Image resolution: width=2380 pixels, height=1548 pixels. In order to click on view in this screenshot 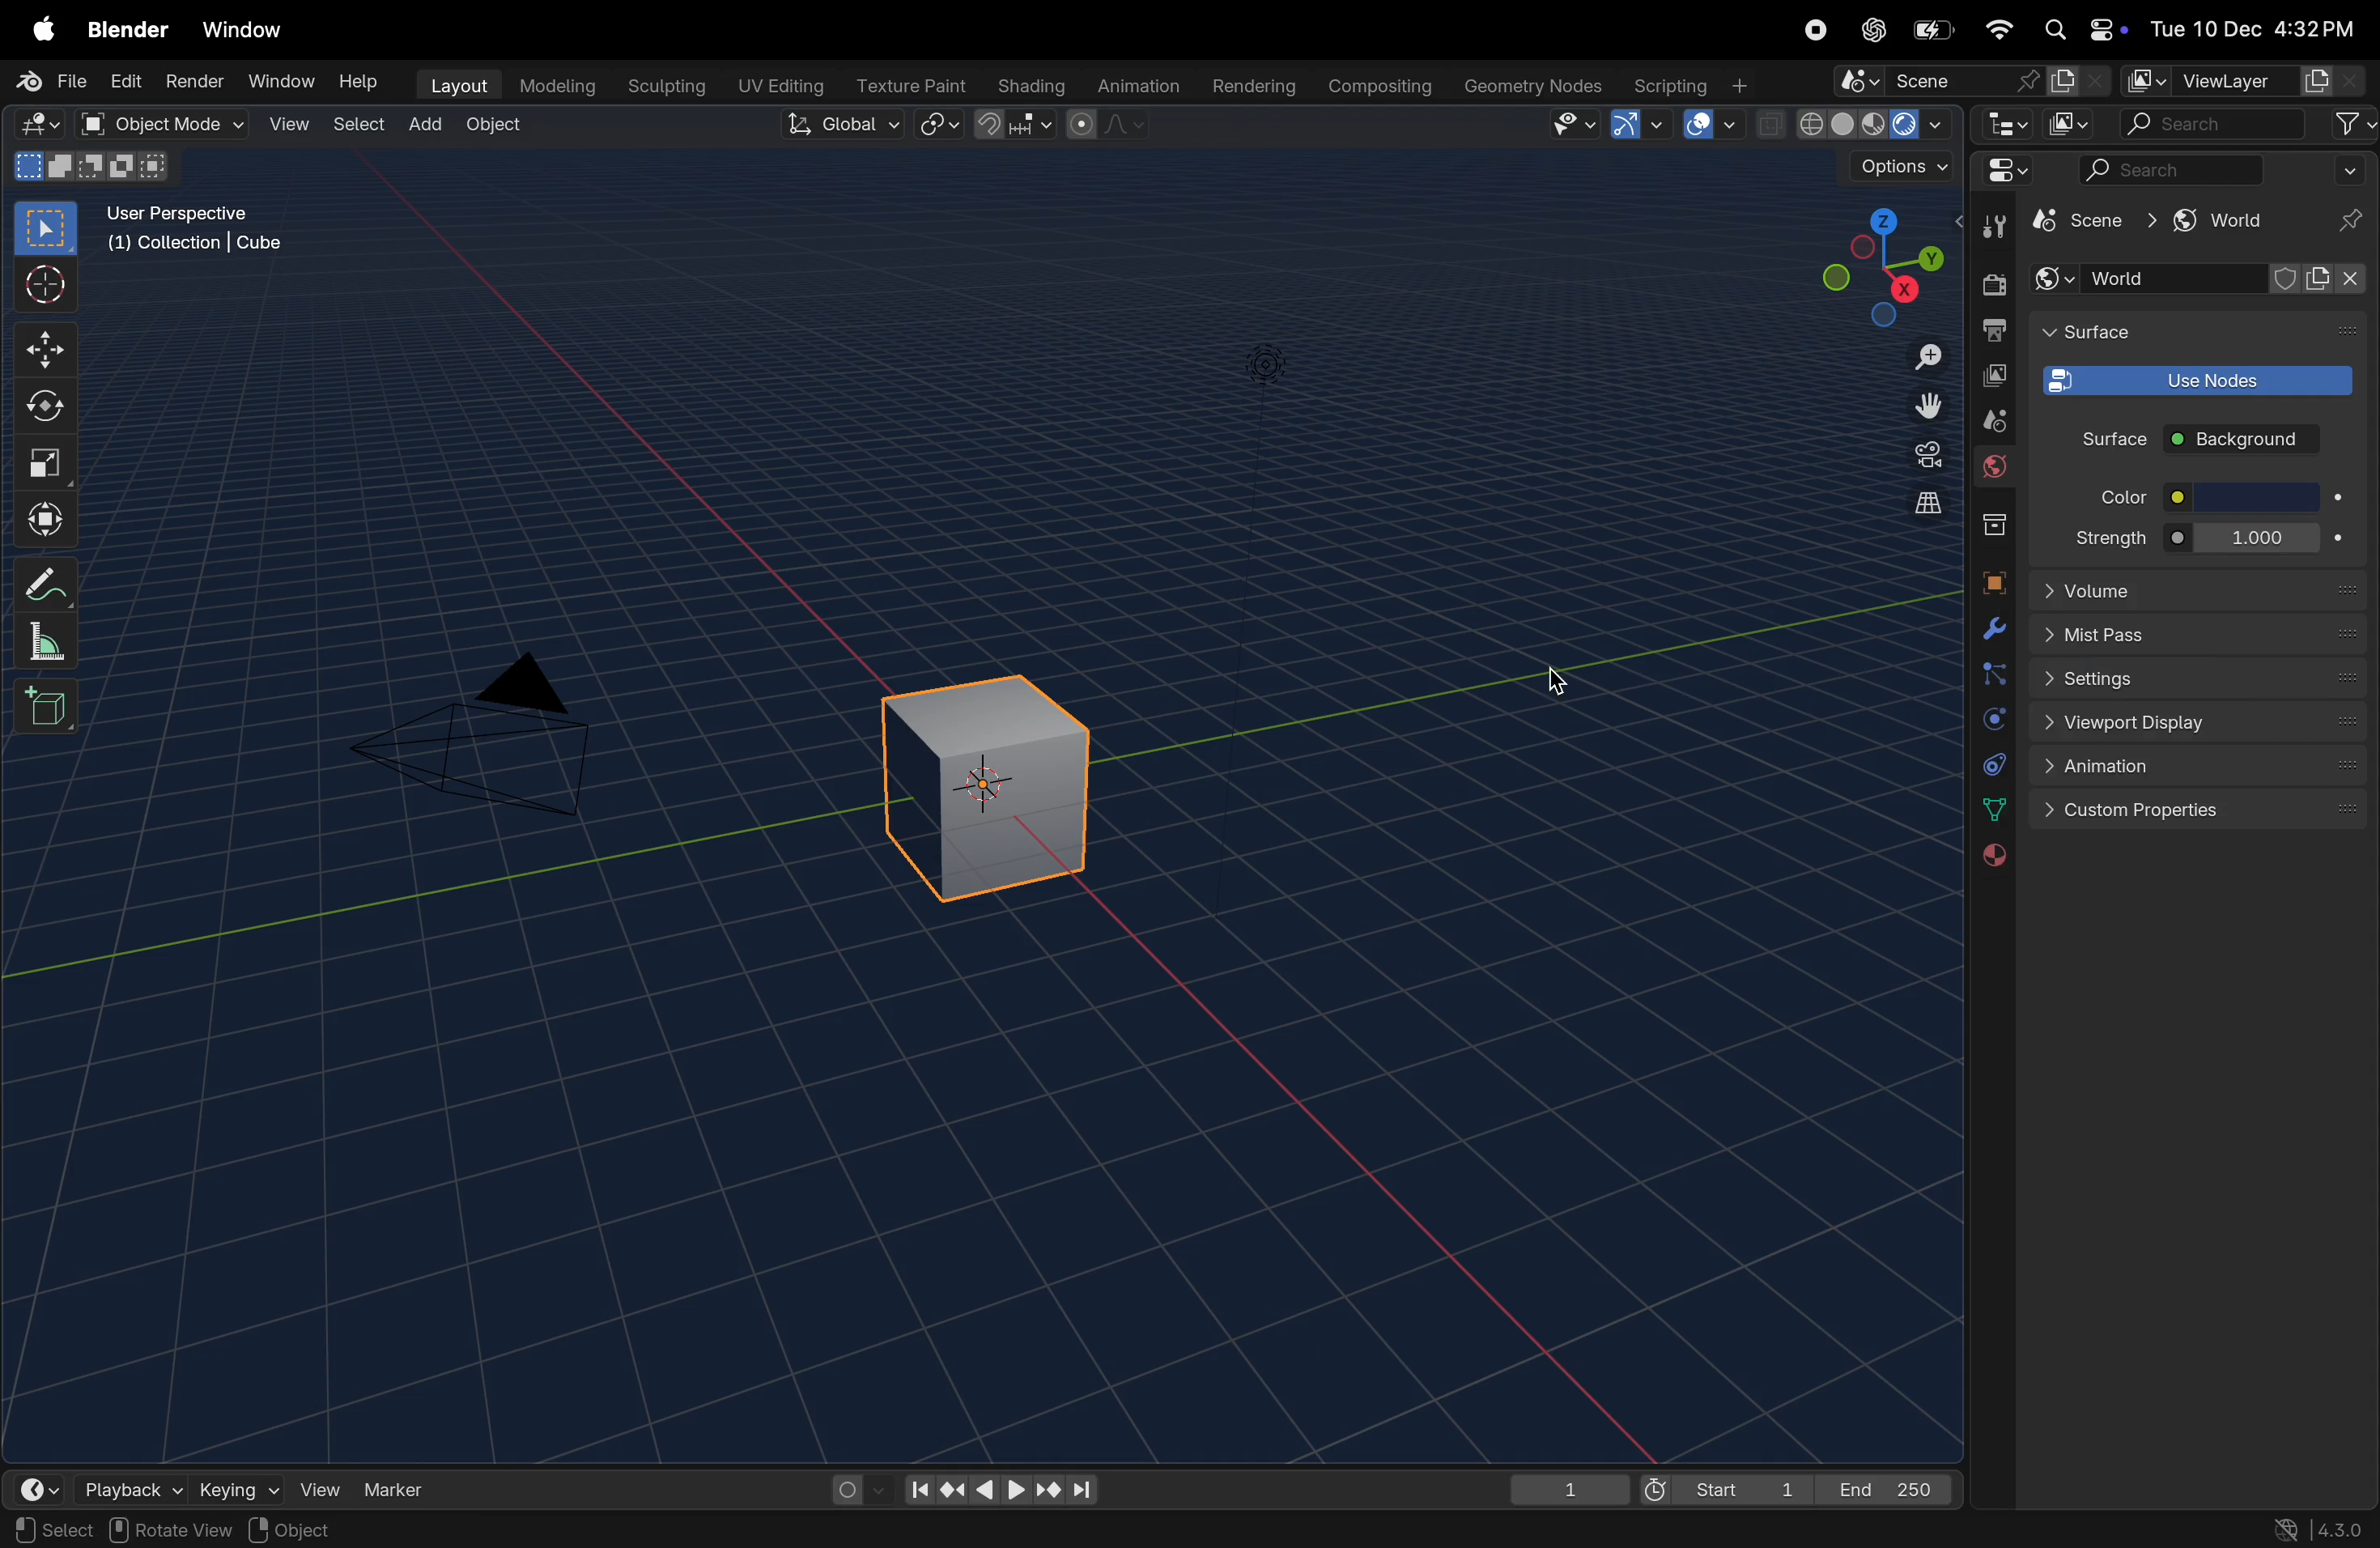, I will do `click(320, 1486)`.